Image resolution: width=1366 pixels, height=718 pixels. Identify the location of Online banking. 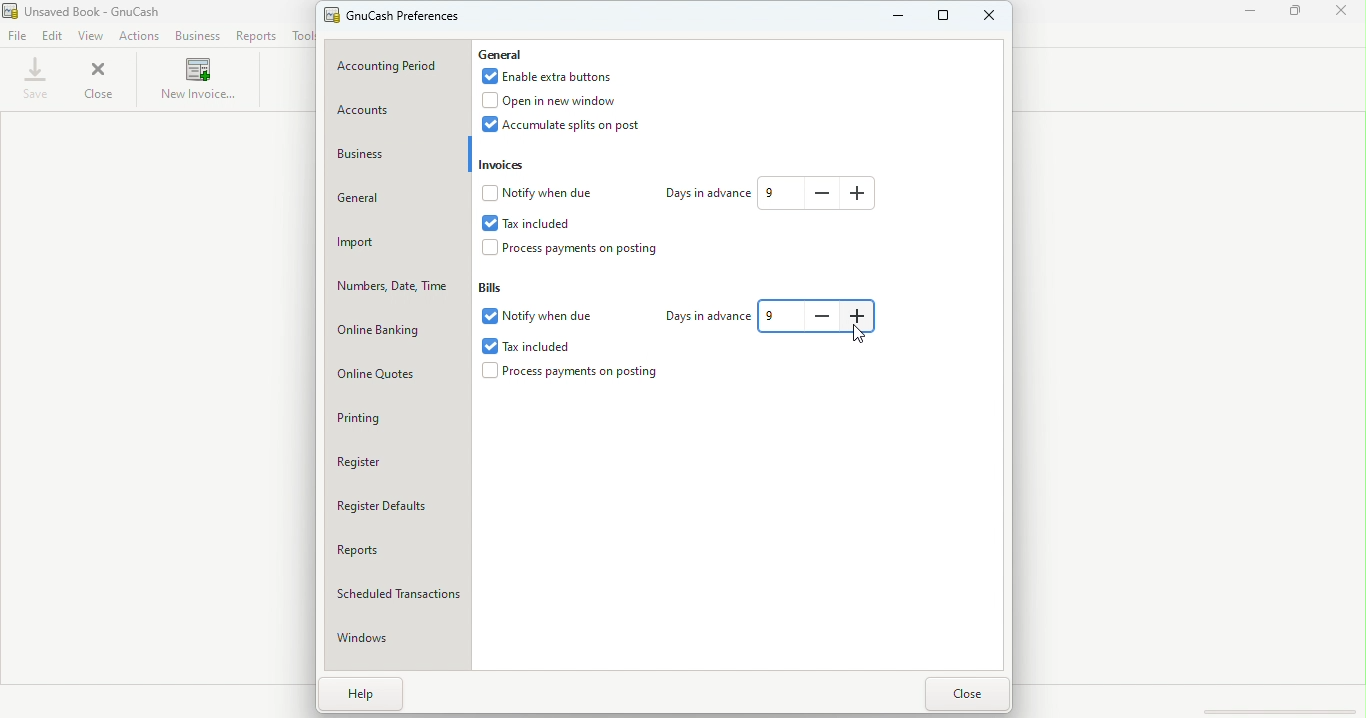
(394, 328).